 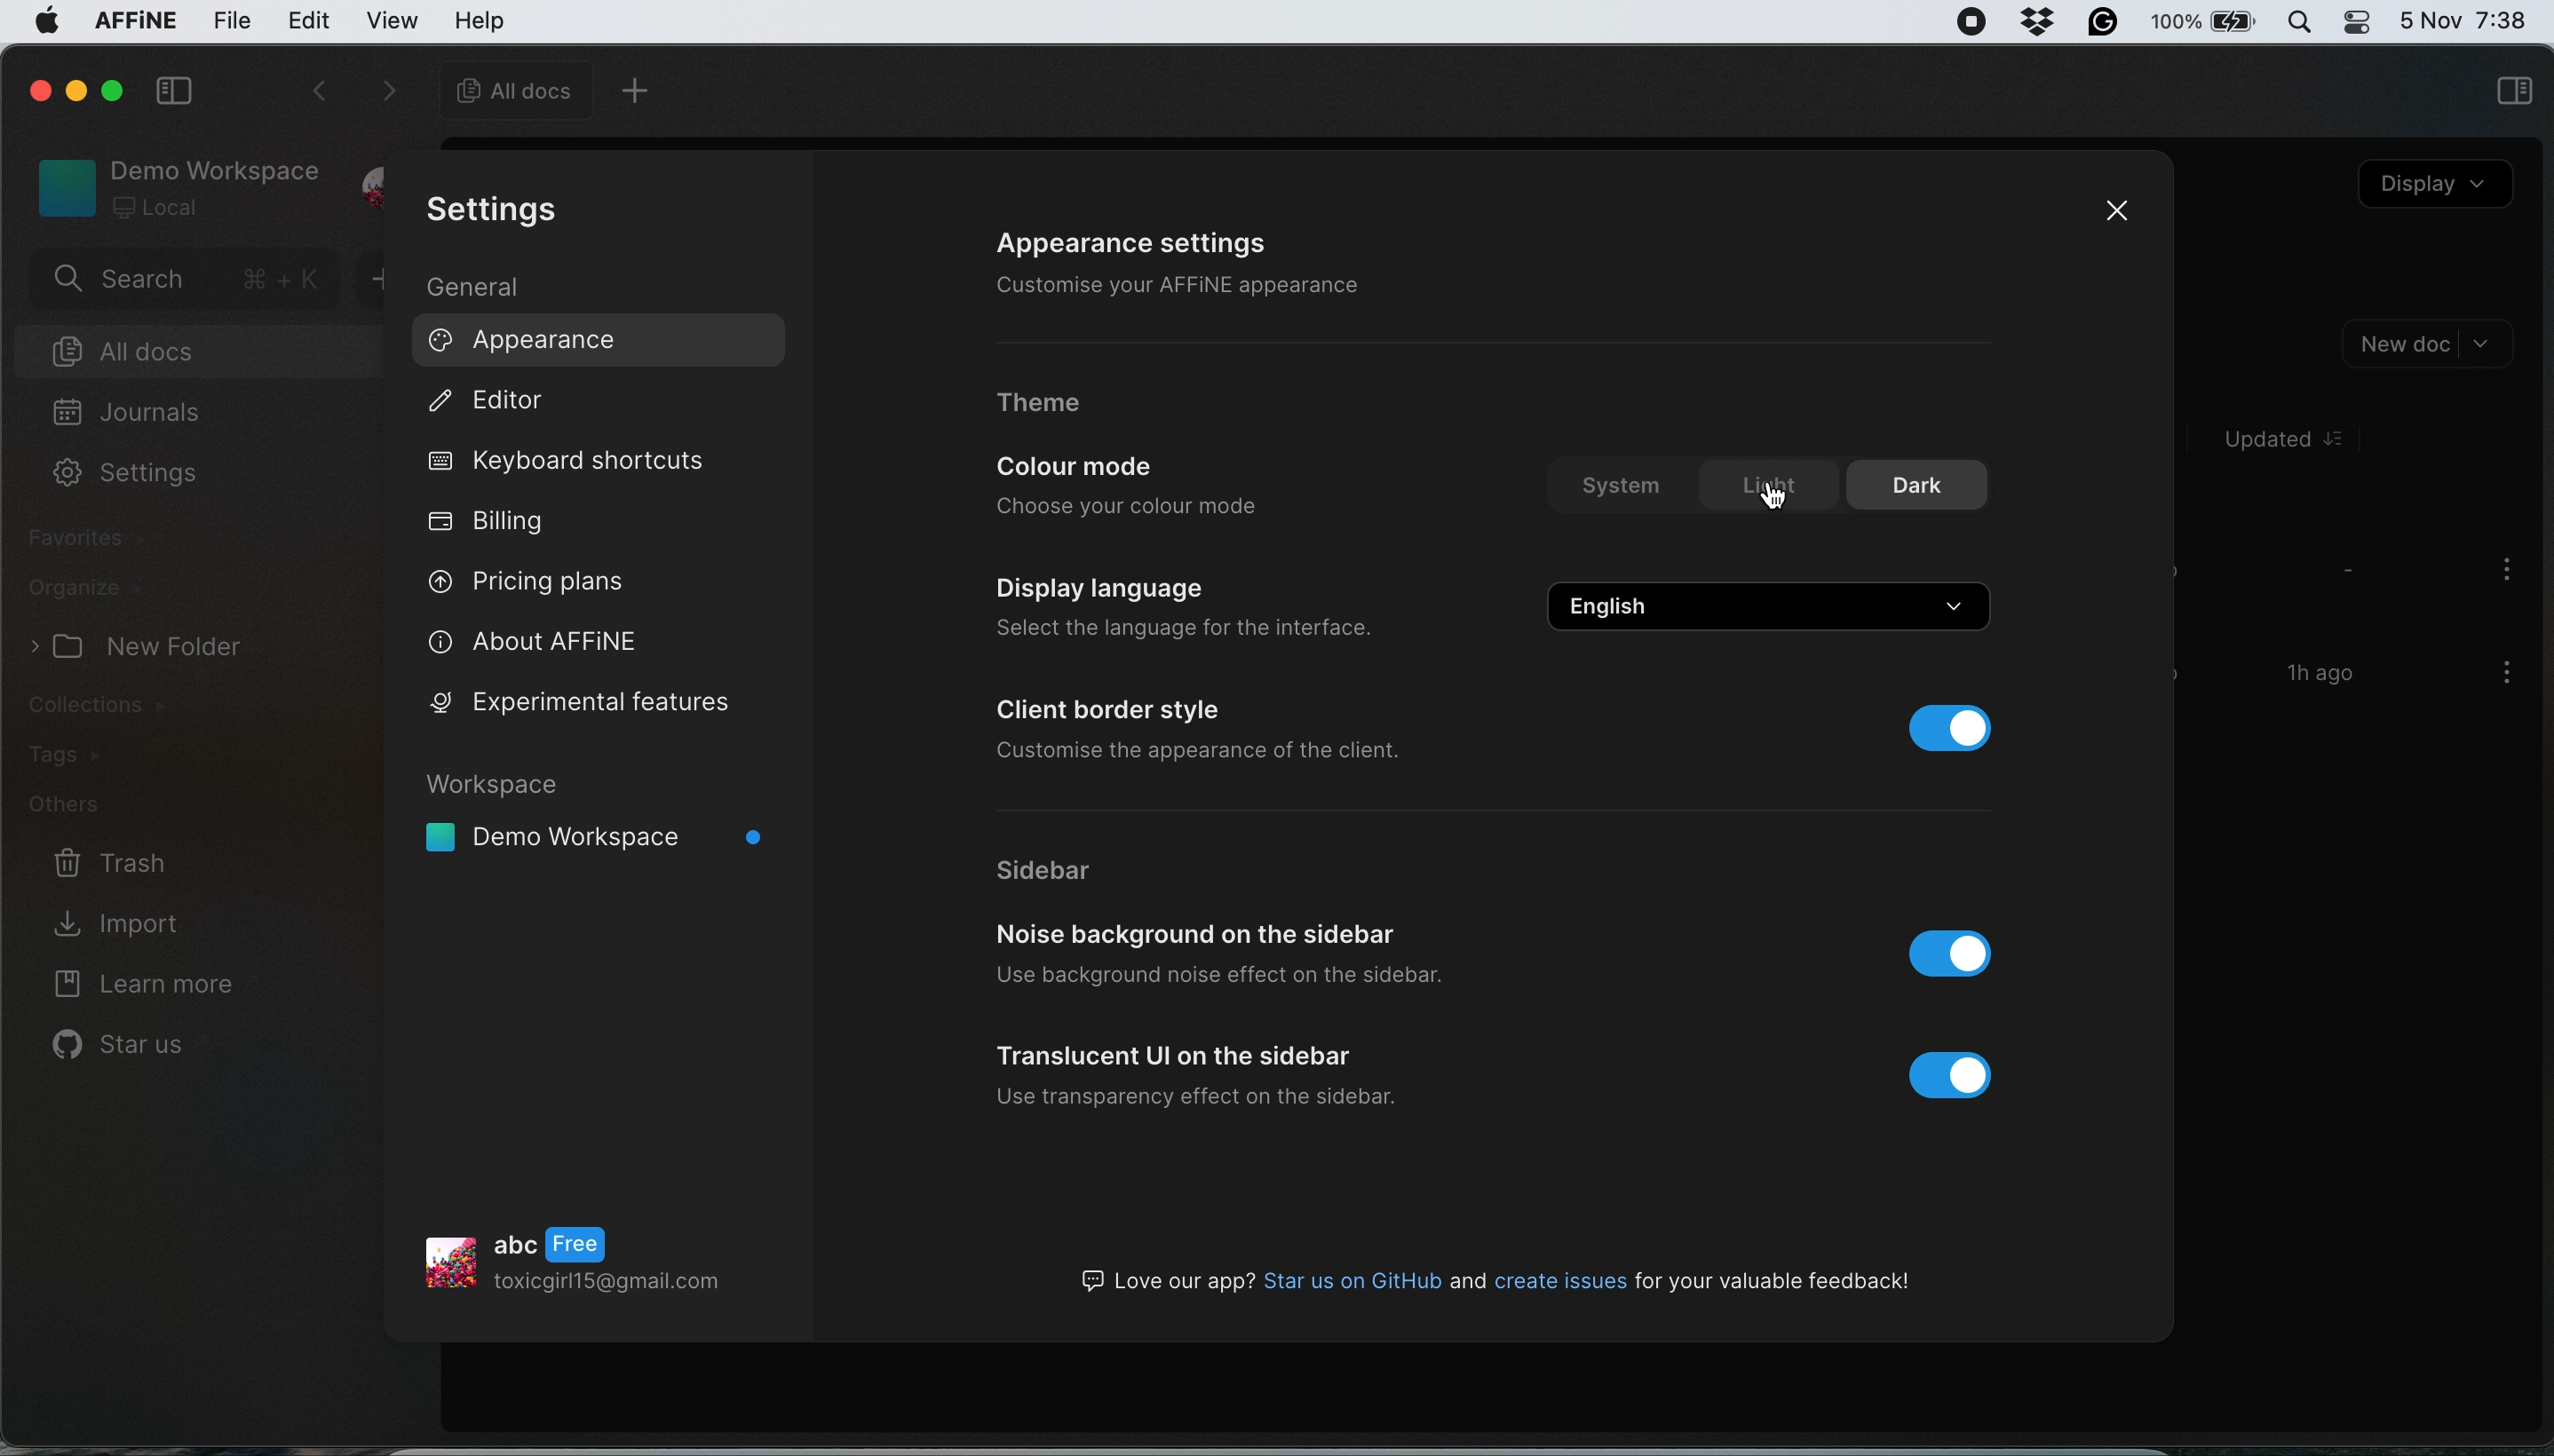 I want to click on search, so click(x=183, y=282).